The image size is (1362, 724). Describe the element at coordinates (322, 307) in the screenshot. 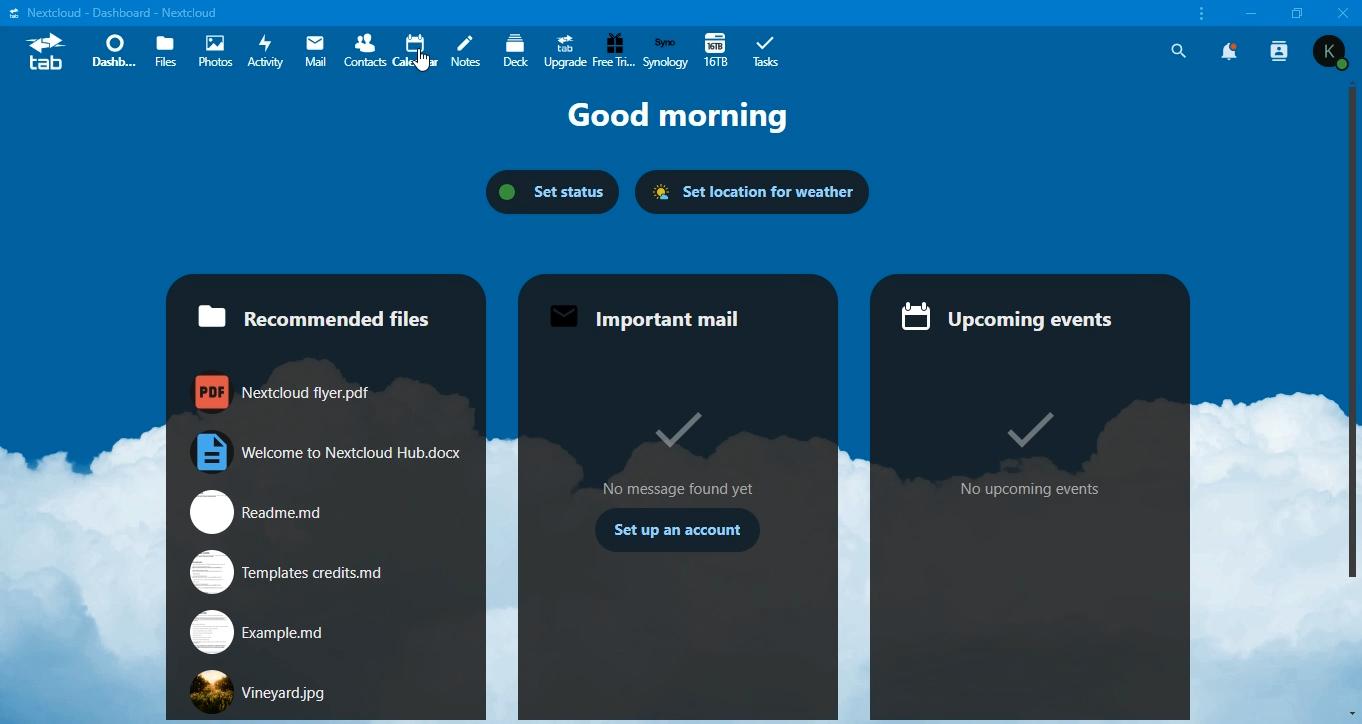

I see `recommended files` at that location.